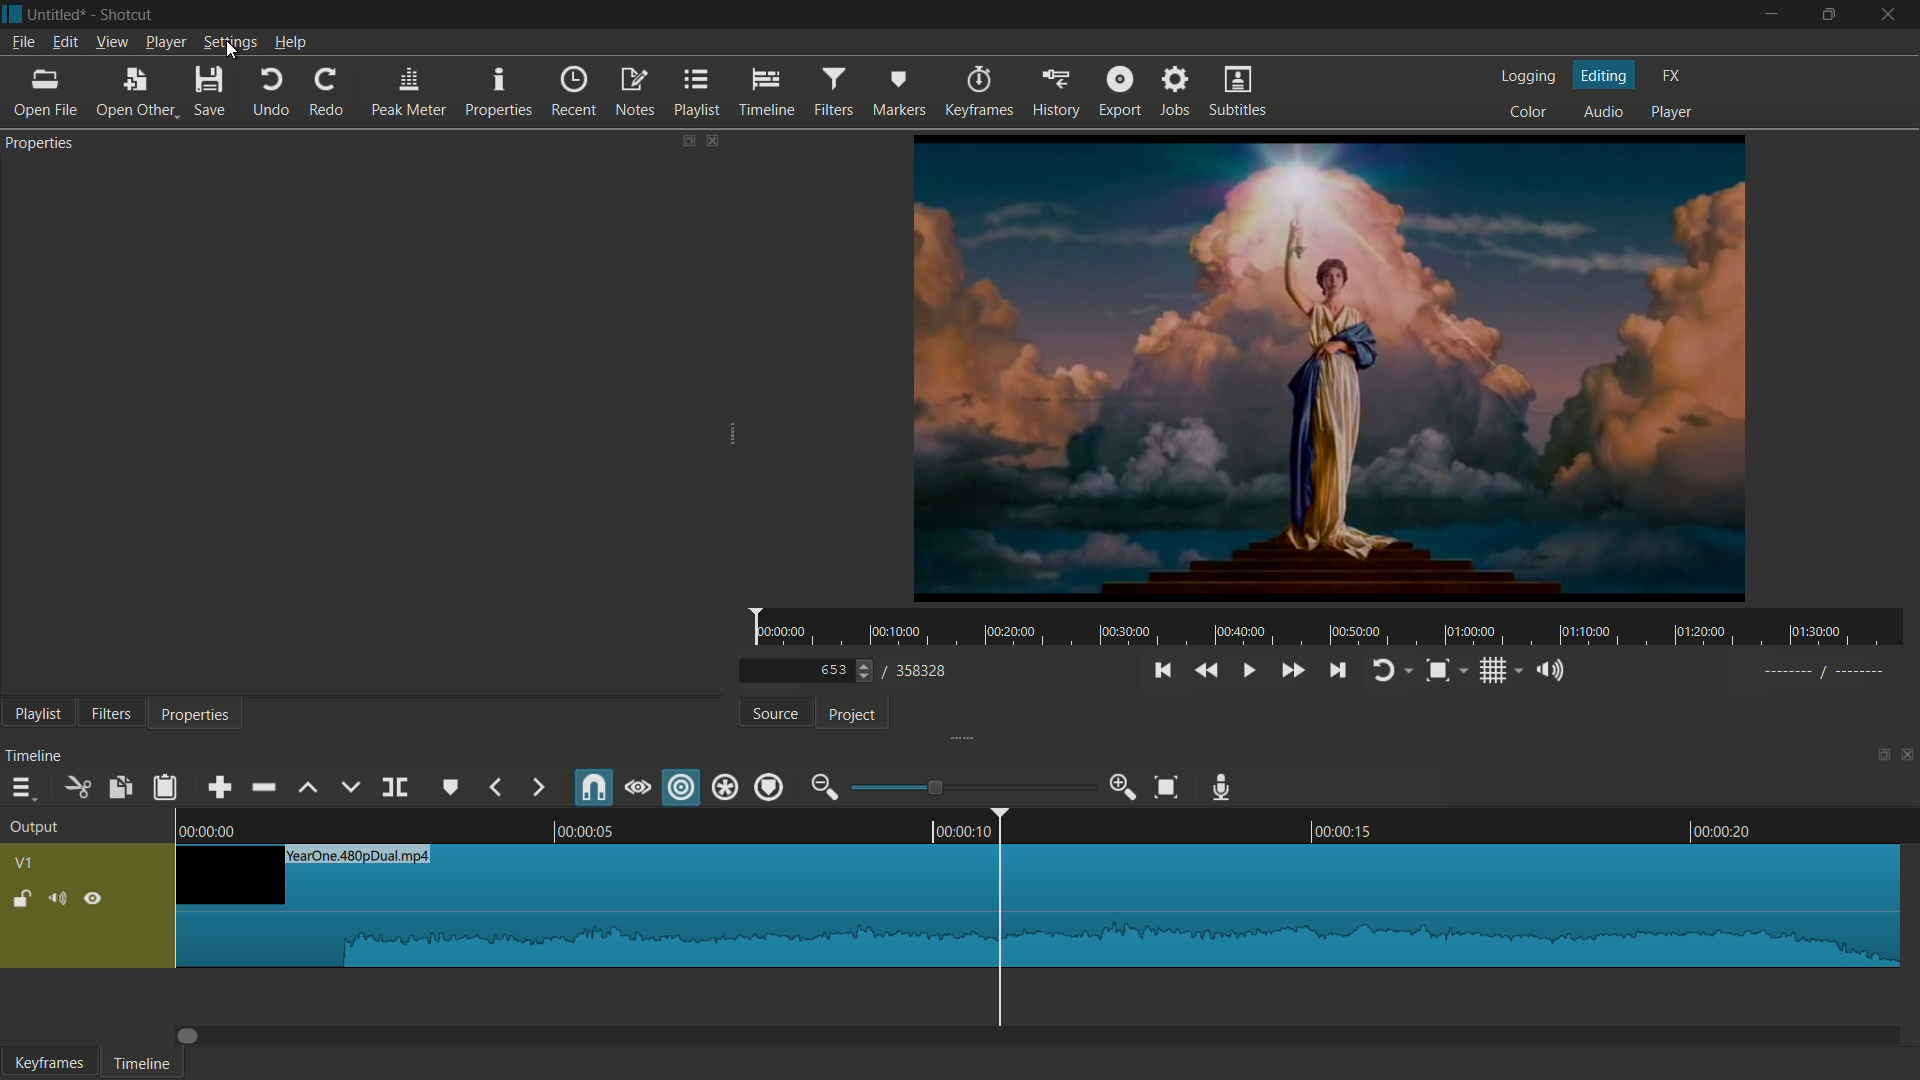  I want to click on create or edit marker, so click(451, 787).